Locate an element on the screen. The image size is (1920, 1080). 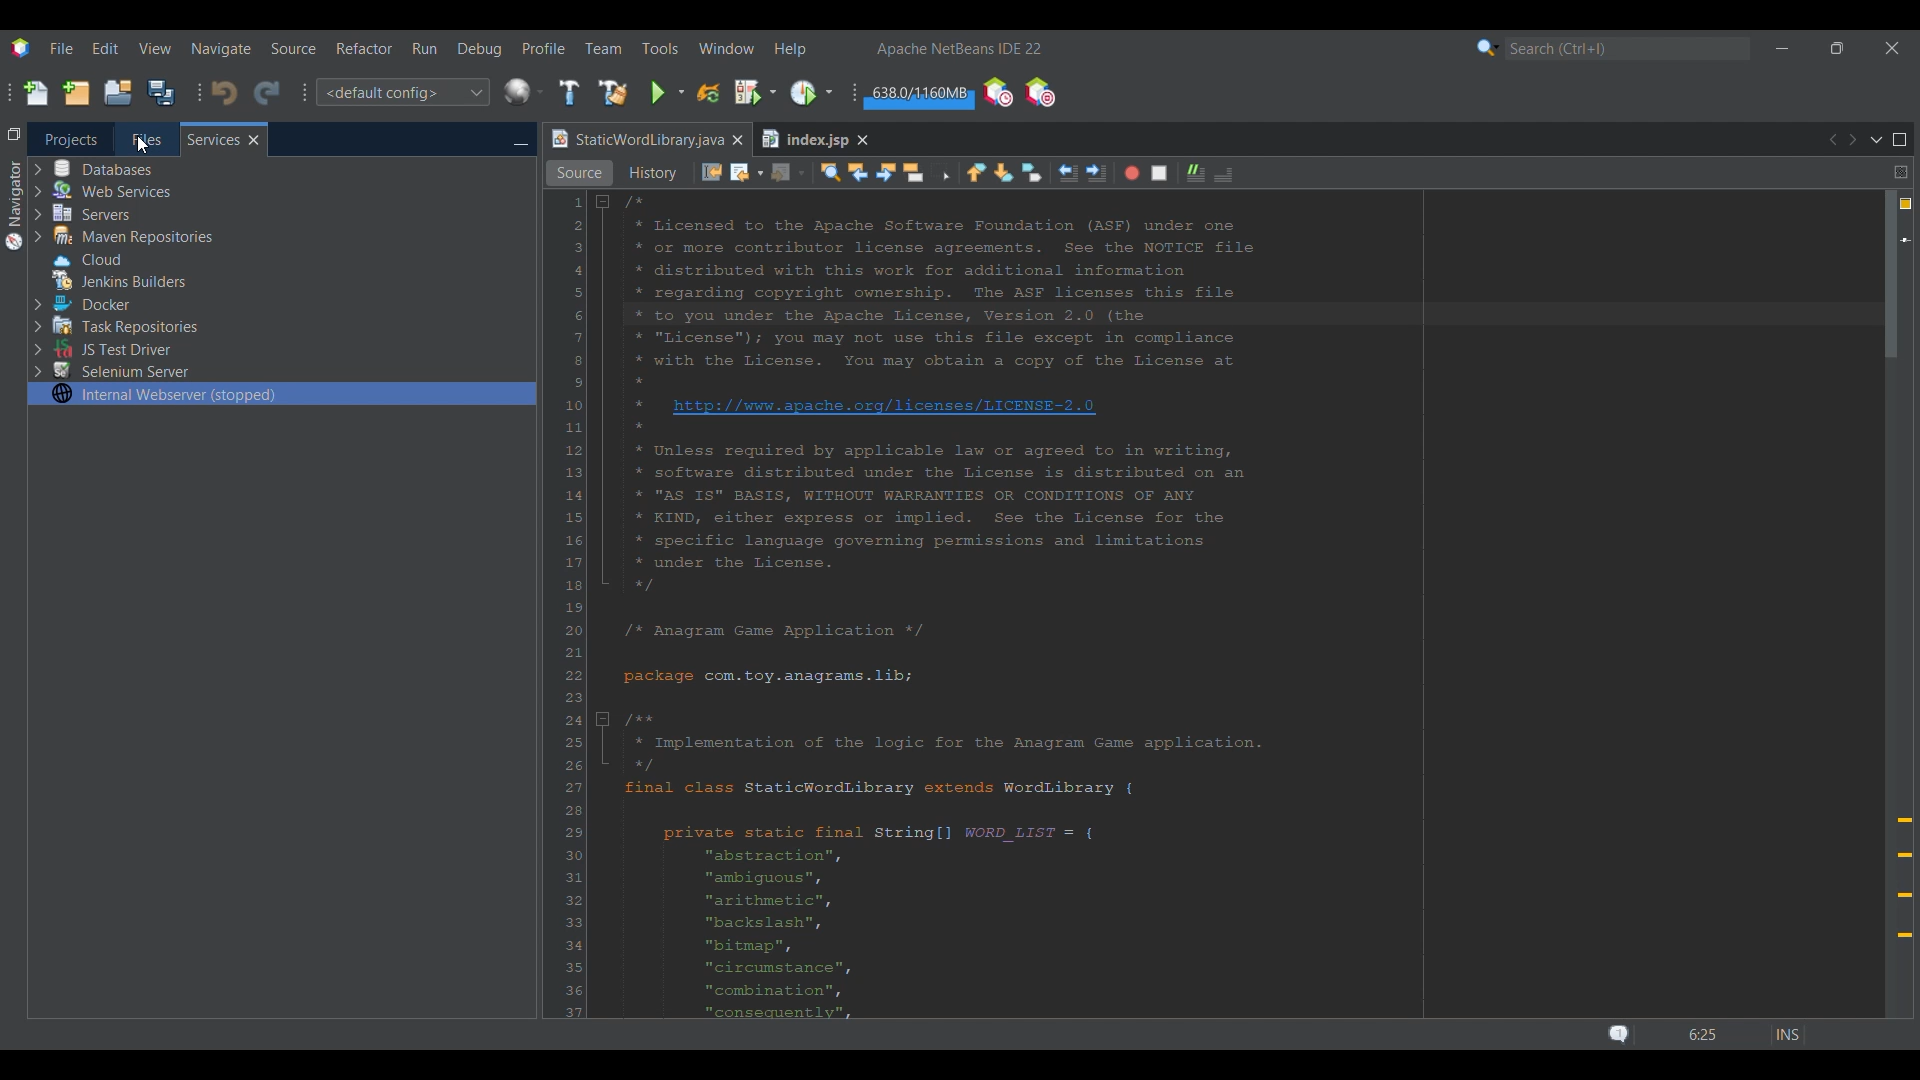
Find previous occurrence is located at coordinates (858, 172).